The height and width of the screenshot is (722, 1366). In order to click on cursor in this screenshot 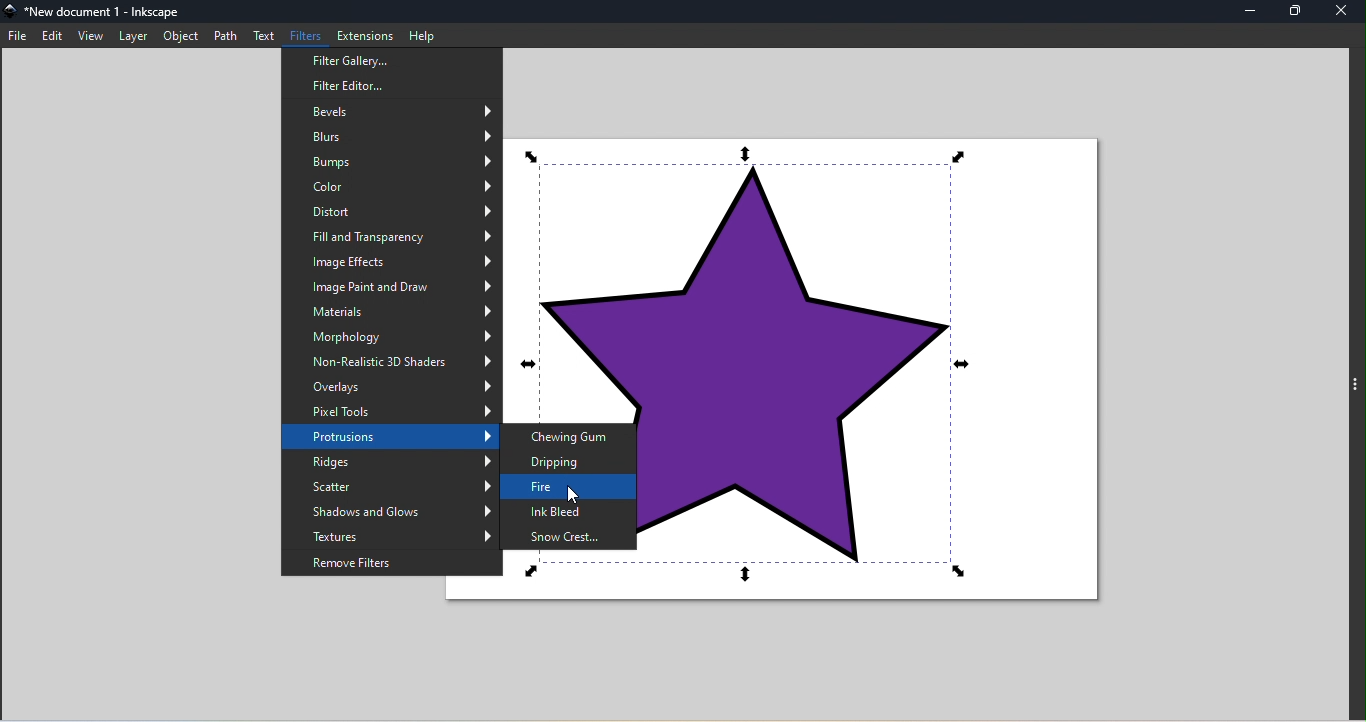, I will do `click(577, 498)`.